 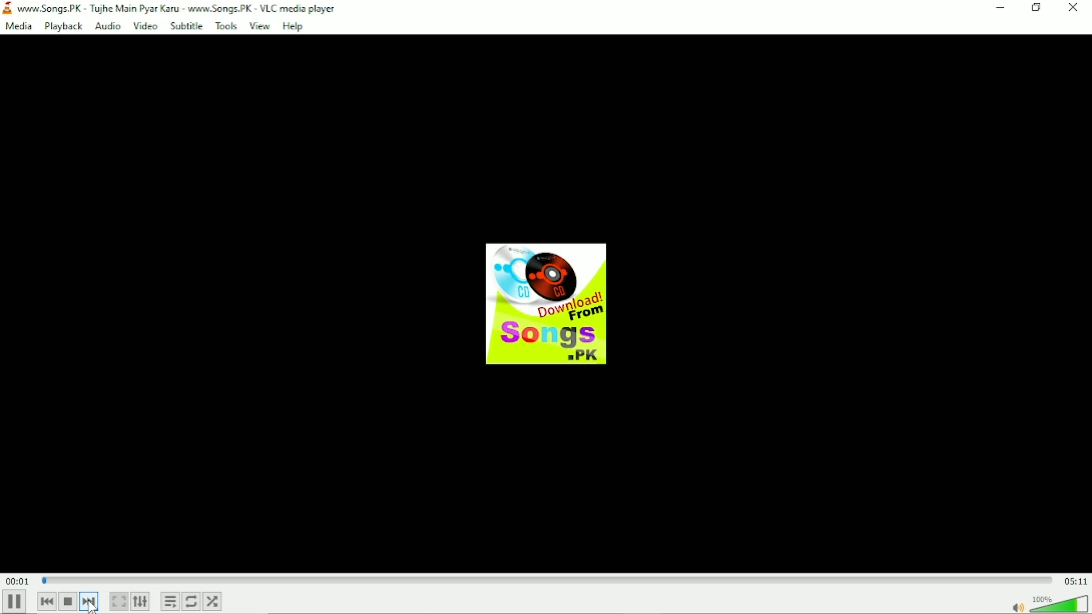 What do you see at coordinates (68, 601) in the screenshot?
I see `Stop playback` at bounding box center [68, 601].